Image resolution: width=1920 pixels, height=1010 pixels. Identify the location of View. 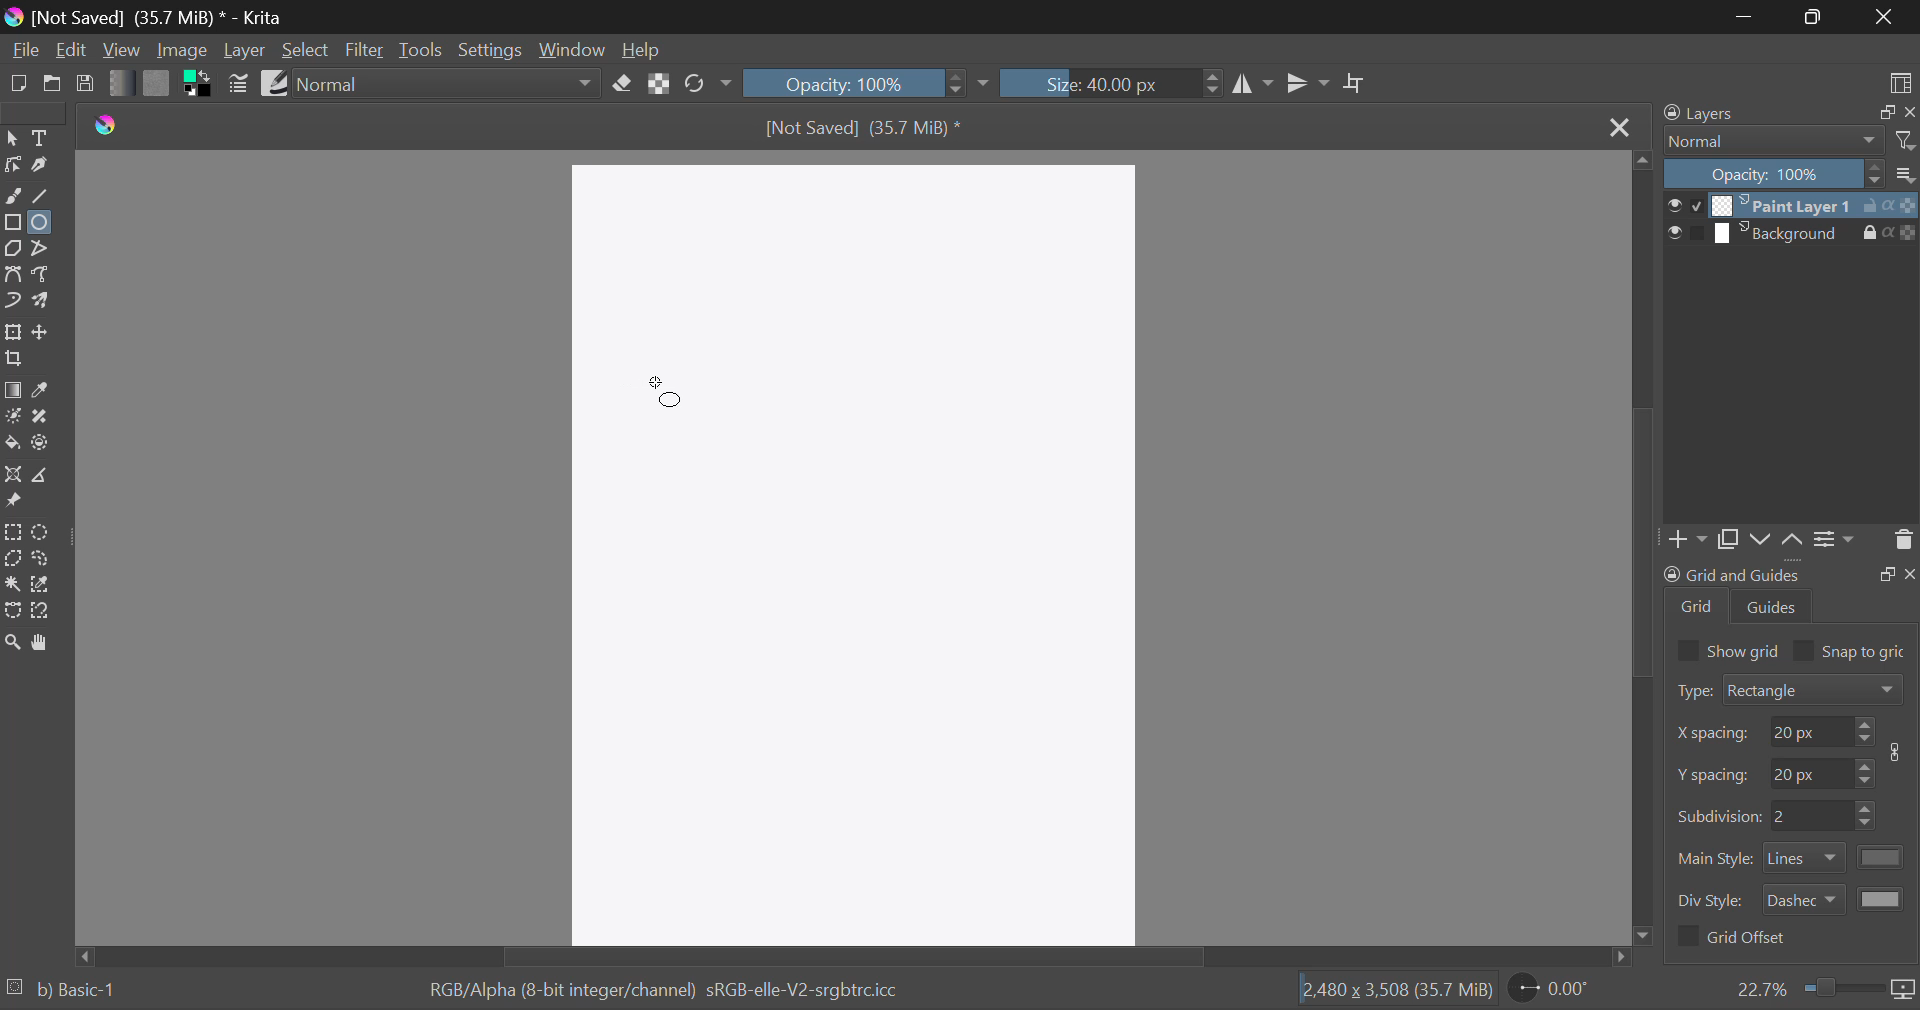
(122, 52).